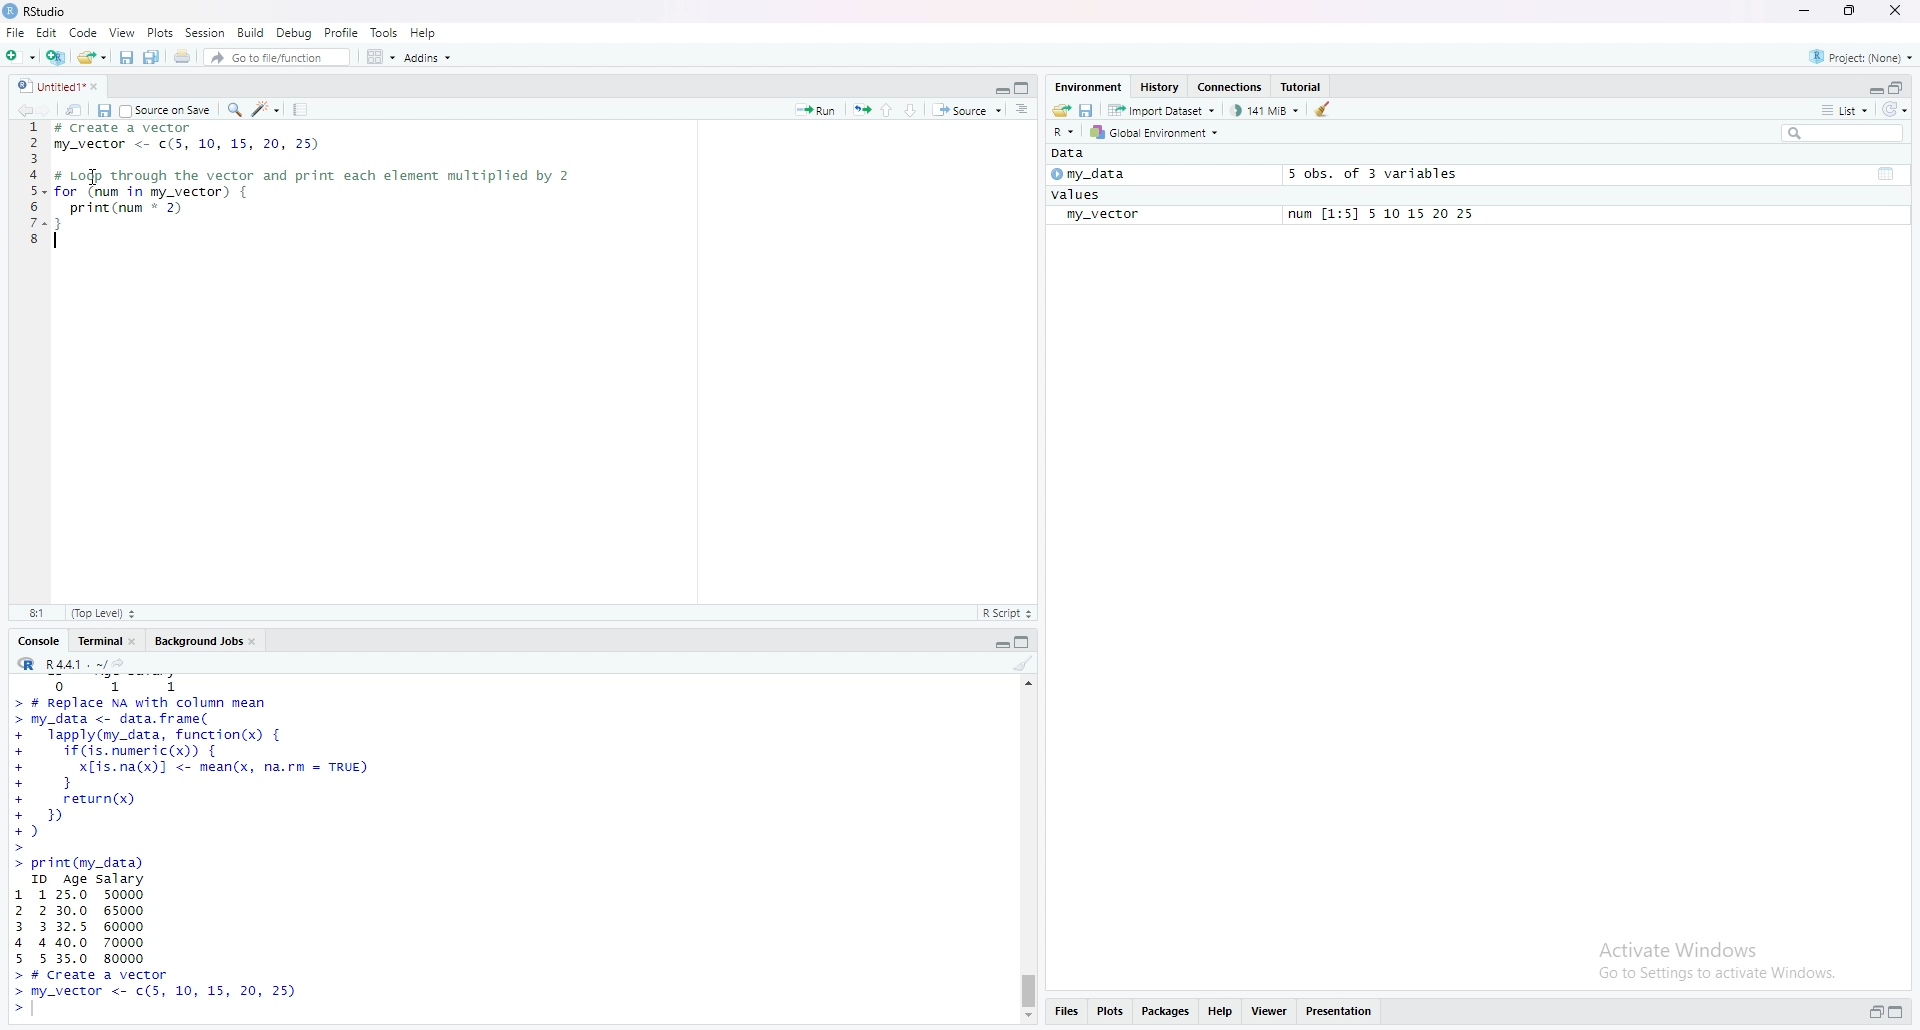  What do you see at coordinates (1385, 215) in the screenshot?
I see `num [1:5] 5 10 15 20 25` at bounding box center [1385, 215].